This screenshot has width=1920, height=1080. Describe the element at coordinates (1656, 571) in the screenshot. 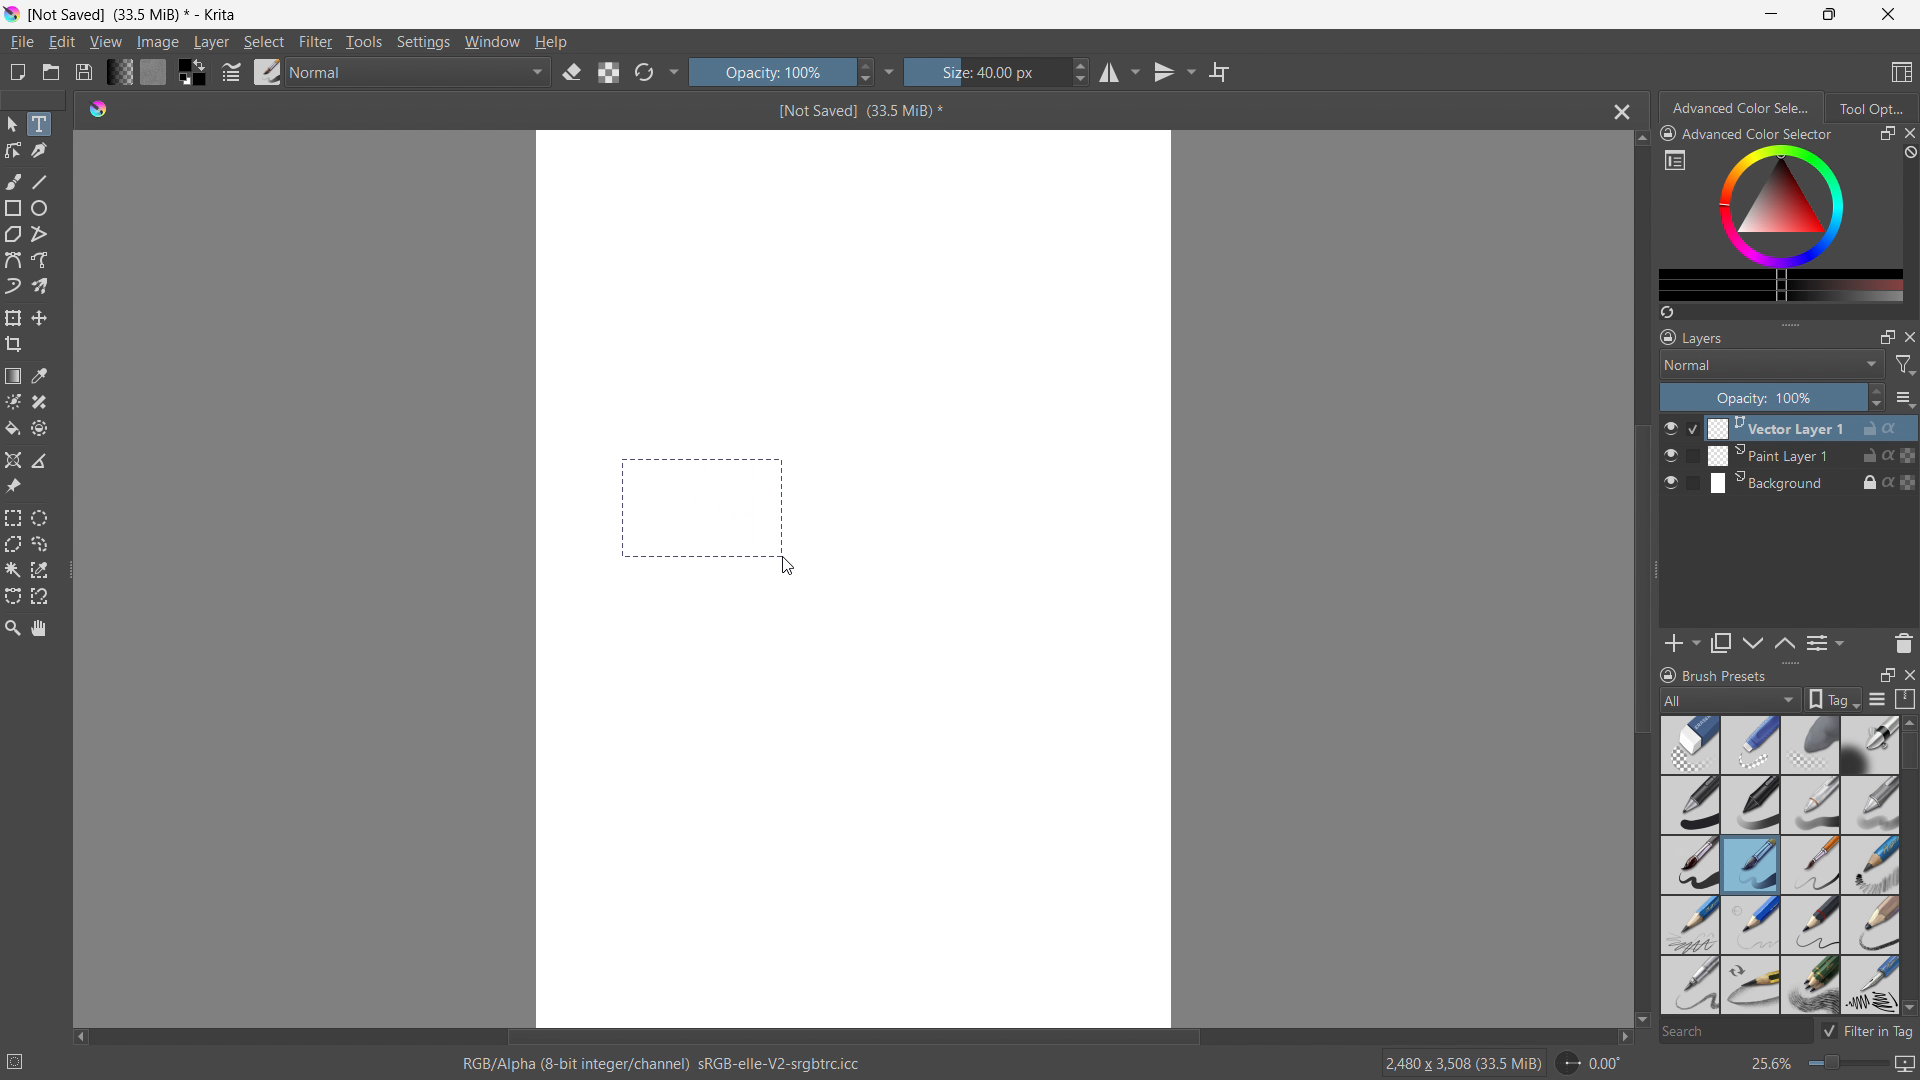

I see `resize` at that location.